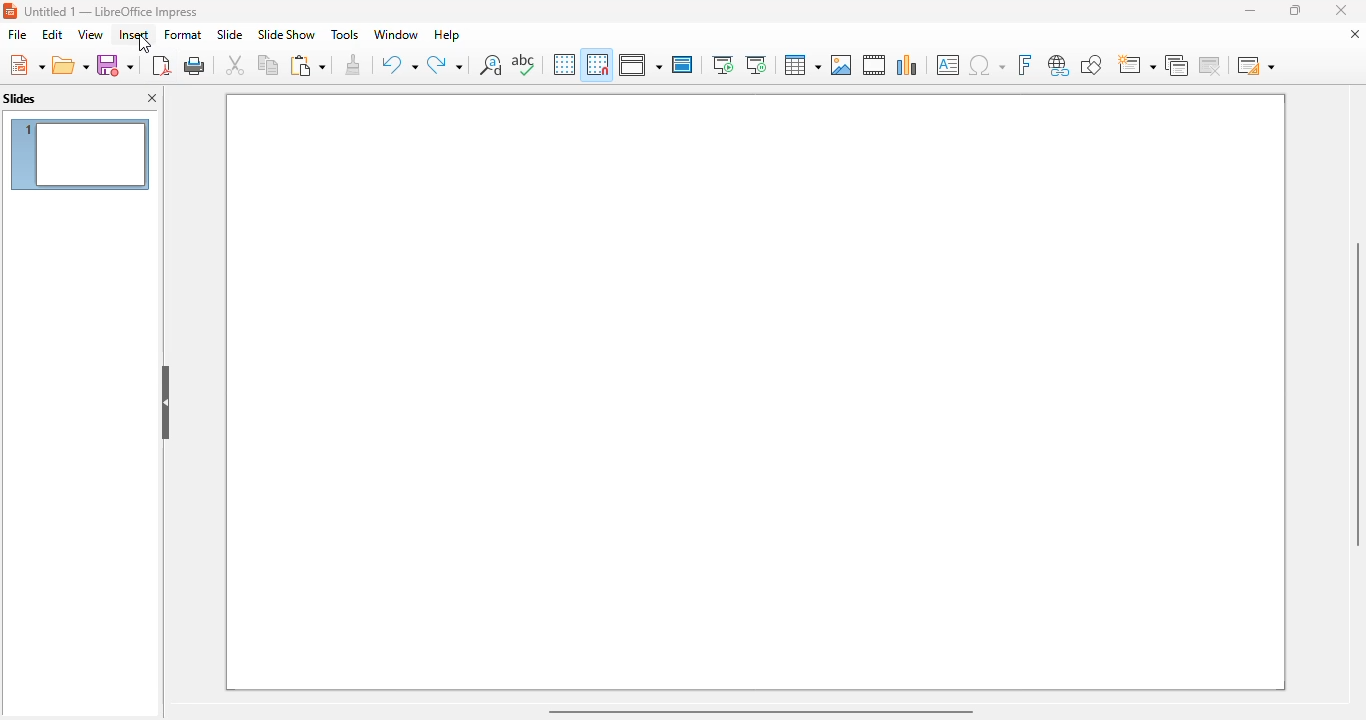  What do you see at coordinates (596, 64) in the screenshot?
I see `snap to grid` at bounding box center [596, 64].